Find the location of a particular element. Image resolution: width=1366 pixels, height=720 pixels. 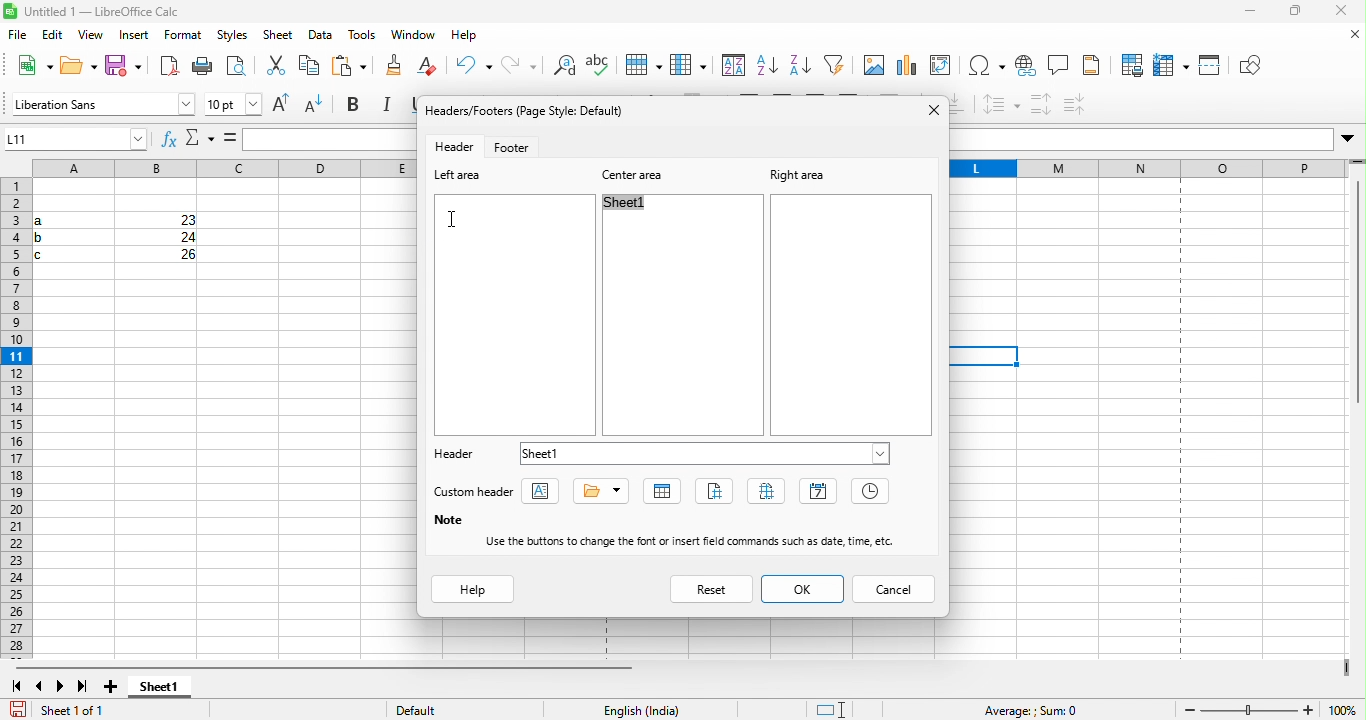

italic is located at coordinates (391, 106).